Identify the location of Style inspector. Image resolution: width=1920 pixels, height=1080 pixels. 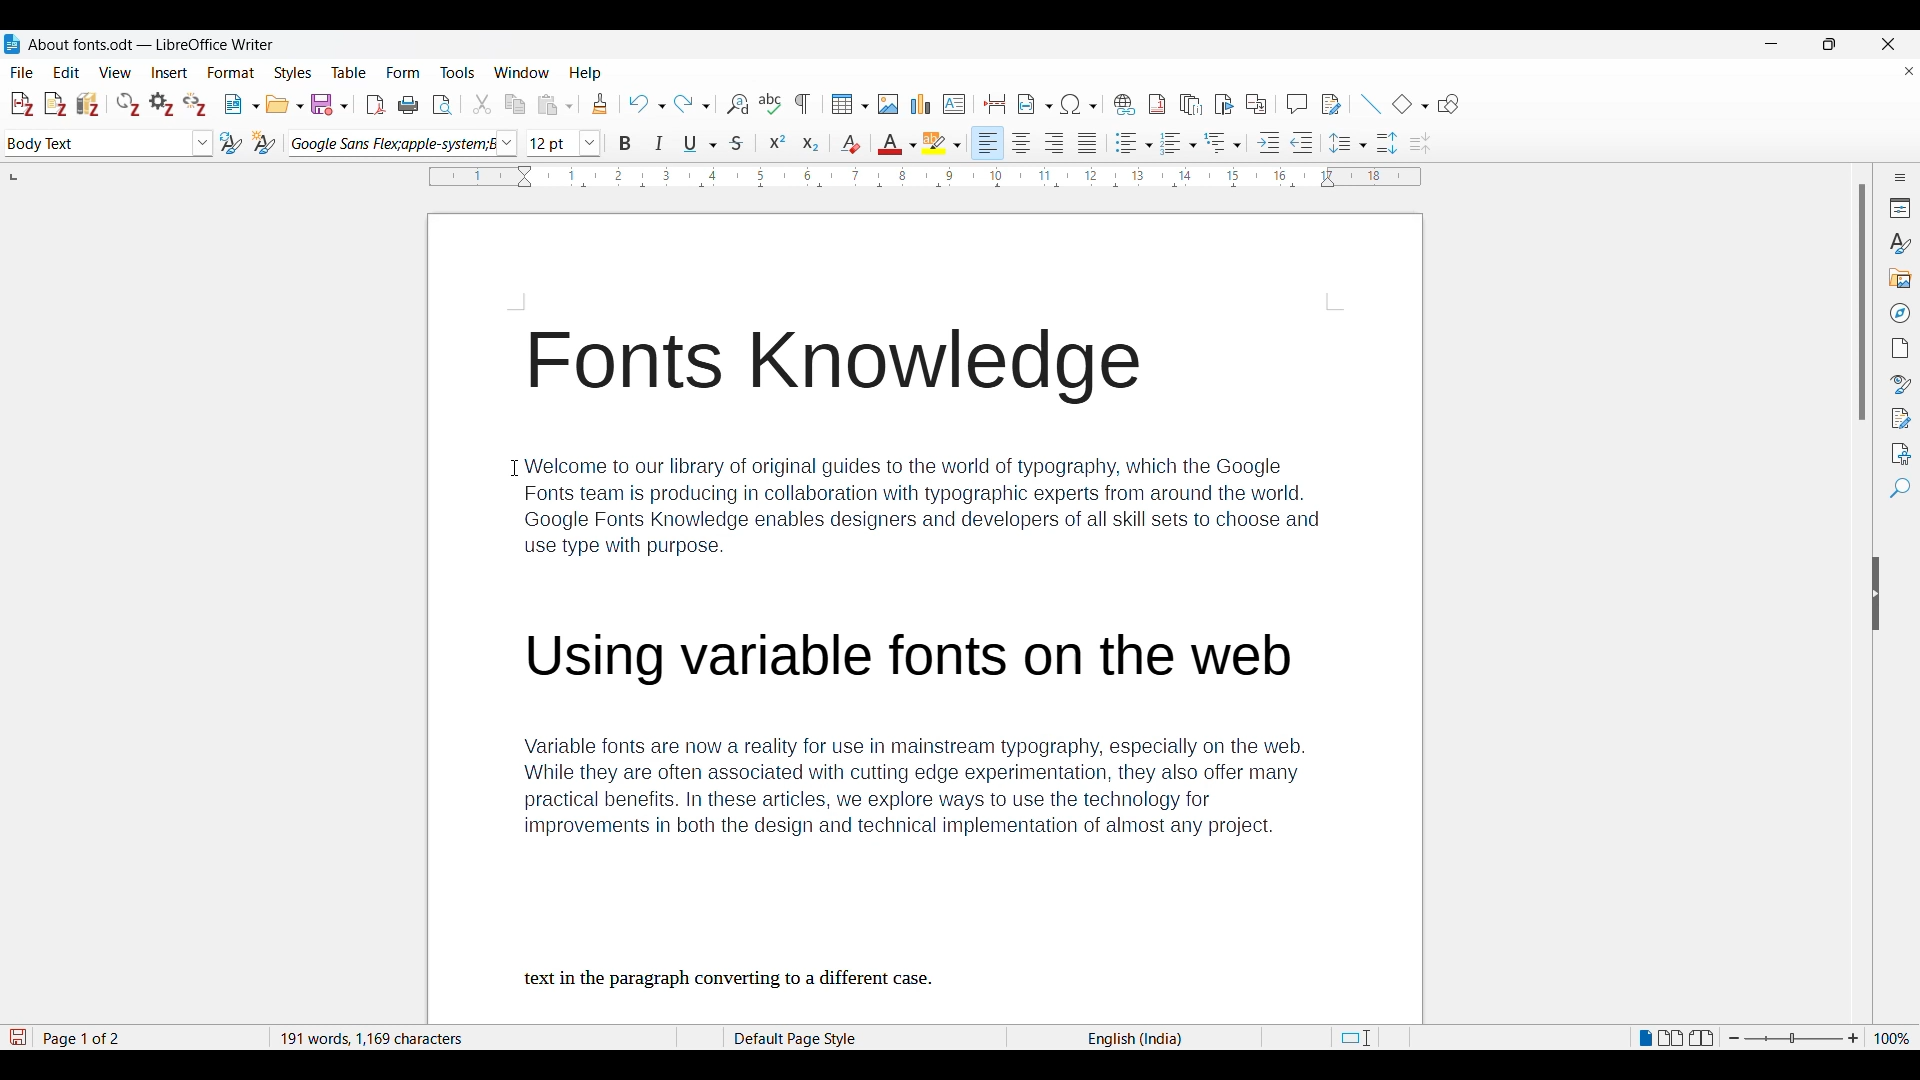
(1900, 384).